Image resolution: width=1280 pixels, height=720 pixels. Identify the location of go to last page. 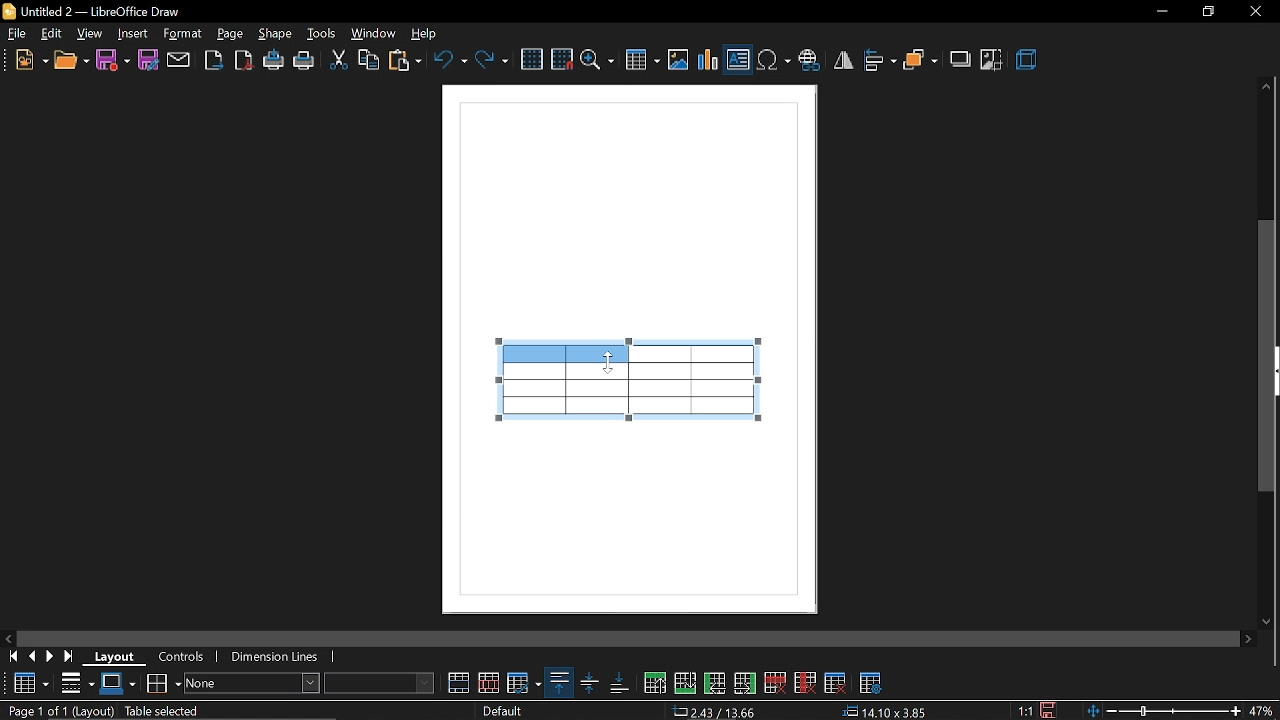
(72, 657).